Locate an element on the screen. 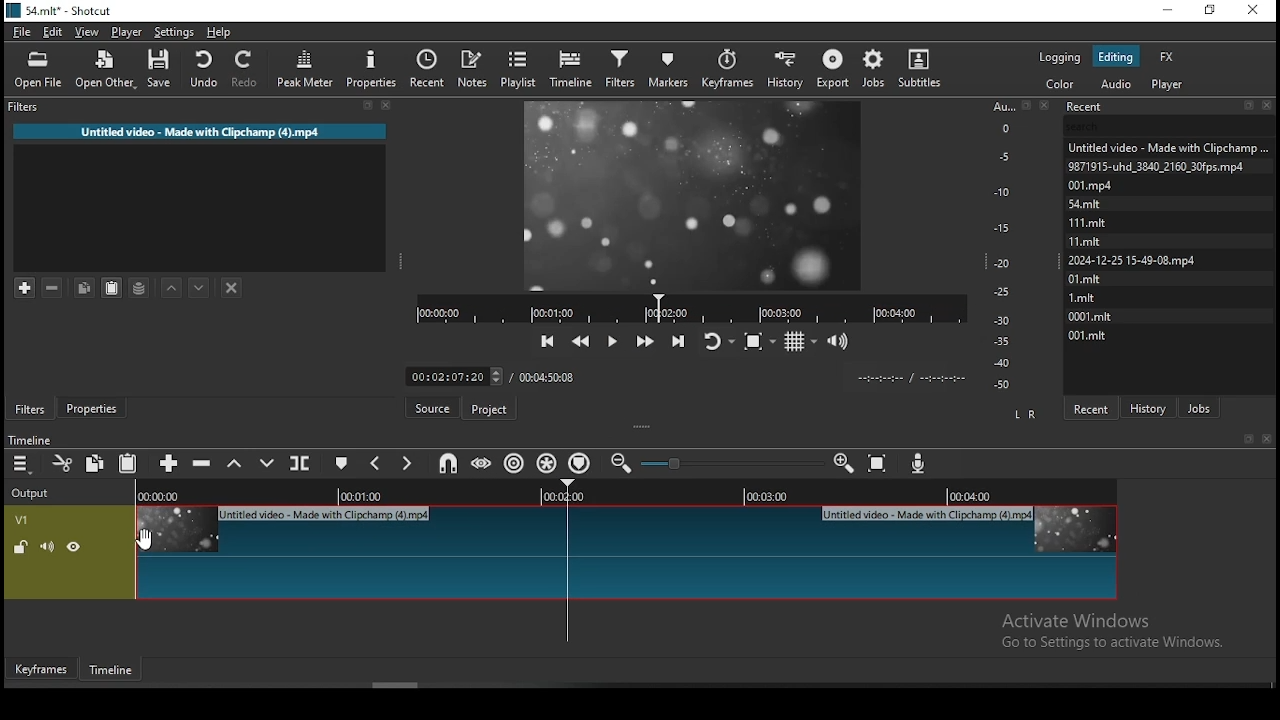 The image size is (1280, 720). bookmark is located at coordinates (1246, 438).